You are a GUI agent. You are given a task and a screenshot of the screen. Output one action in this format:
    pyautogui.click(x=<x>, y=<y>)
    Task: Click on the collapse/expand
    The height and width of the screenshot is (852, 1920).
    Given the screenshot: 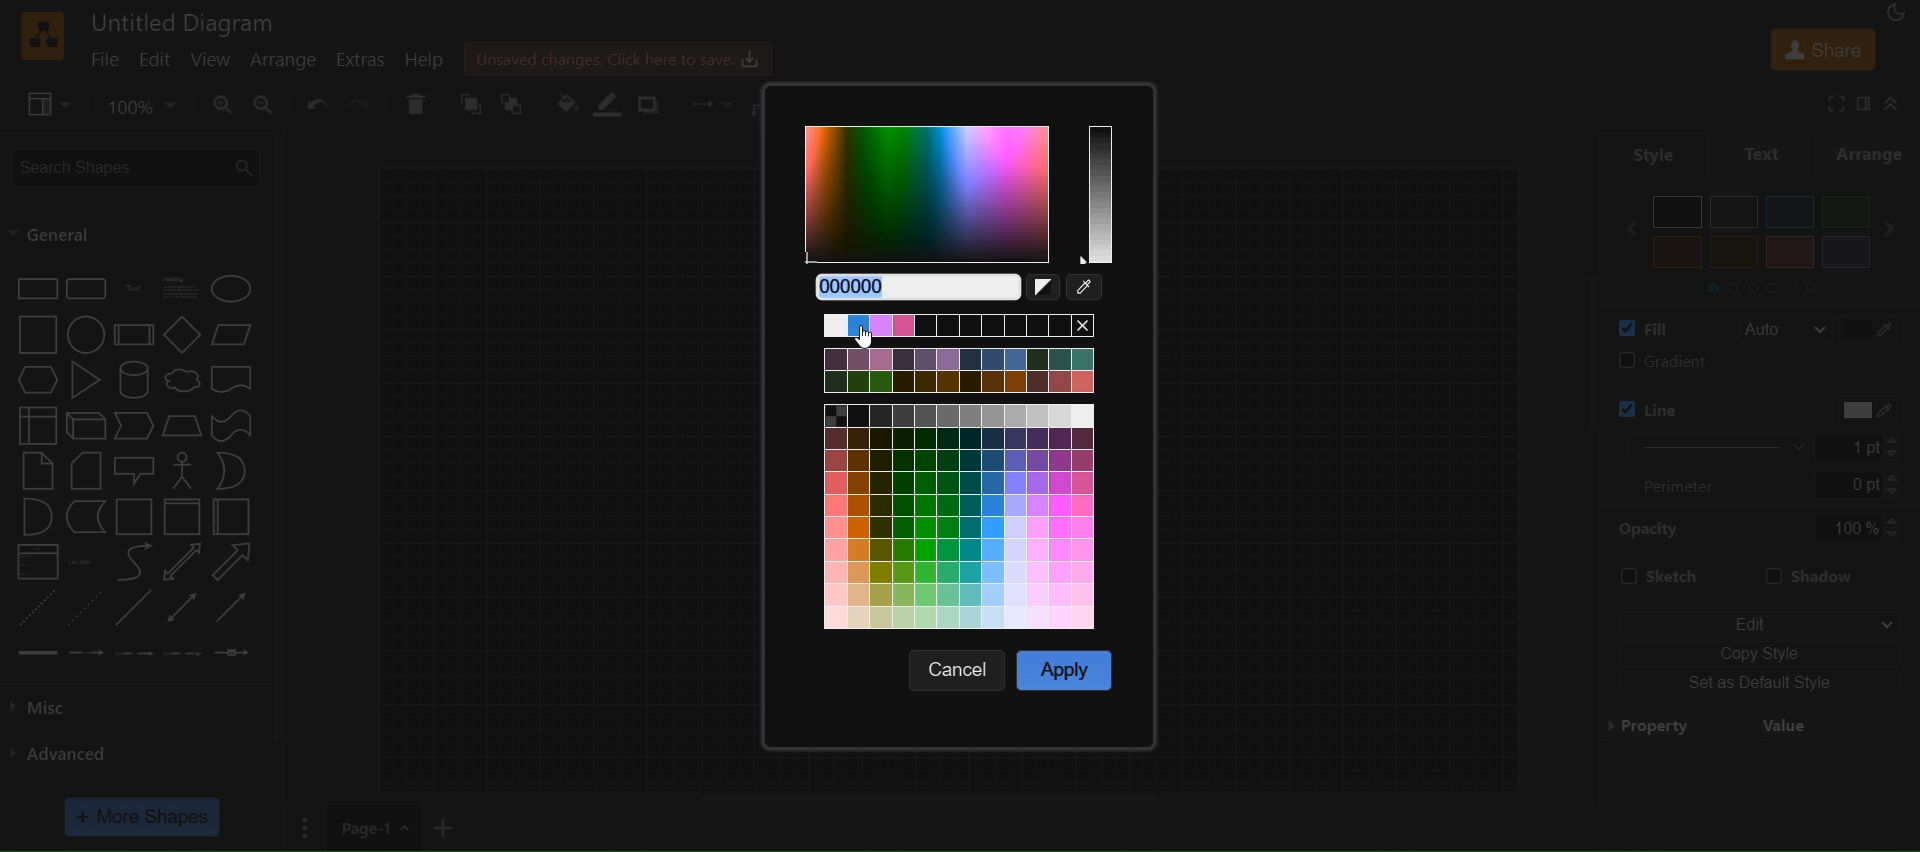 What is the action you would take?
    pyautogui.click(x=1901, y=104)
    